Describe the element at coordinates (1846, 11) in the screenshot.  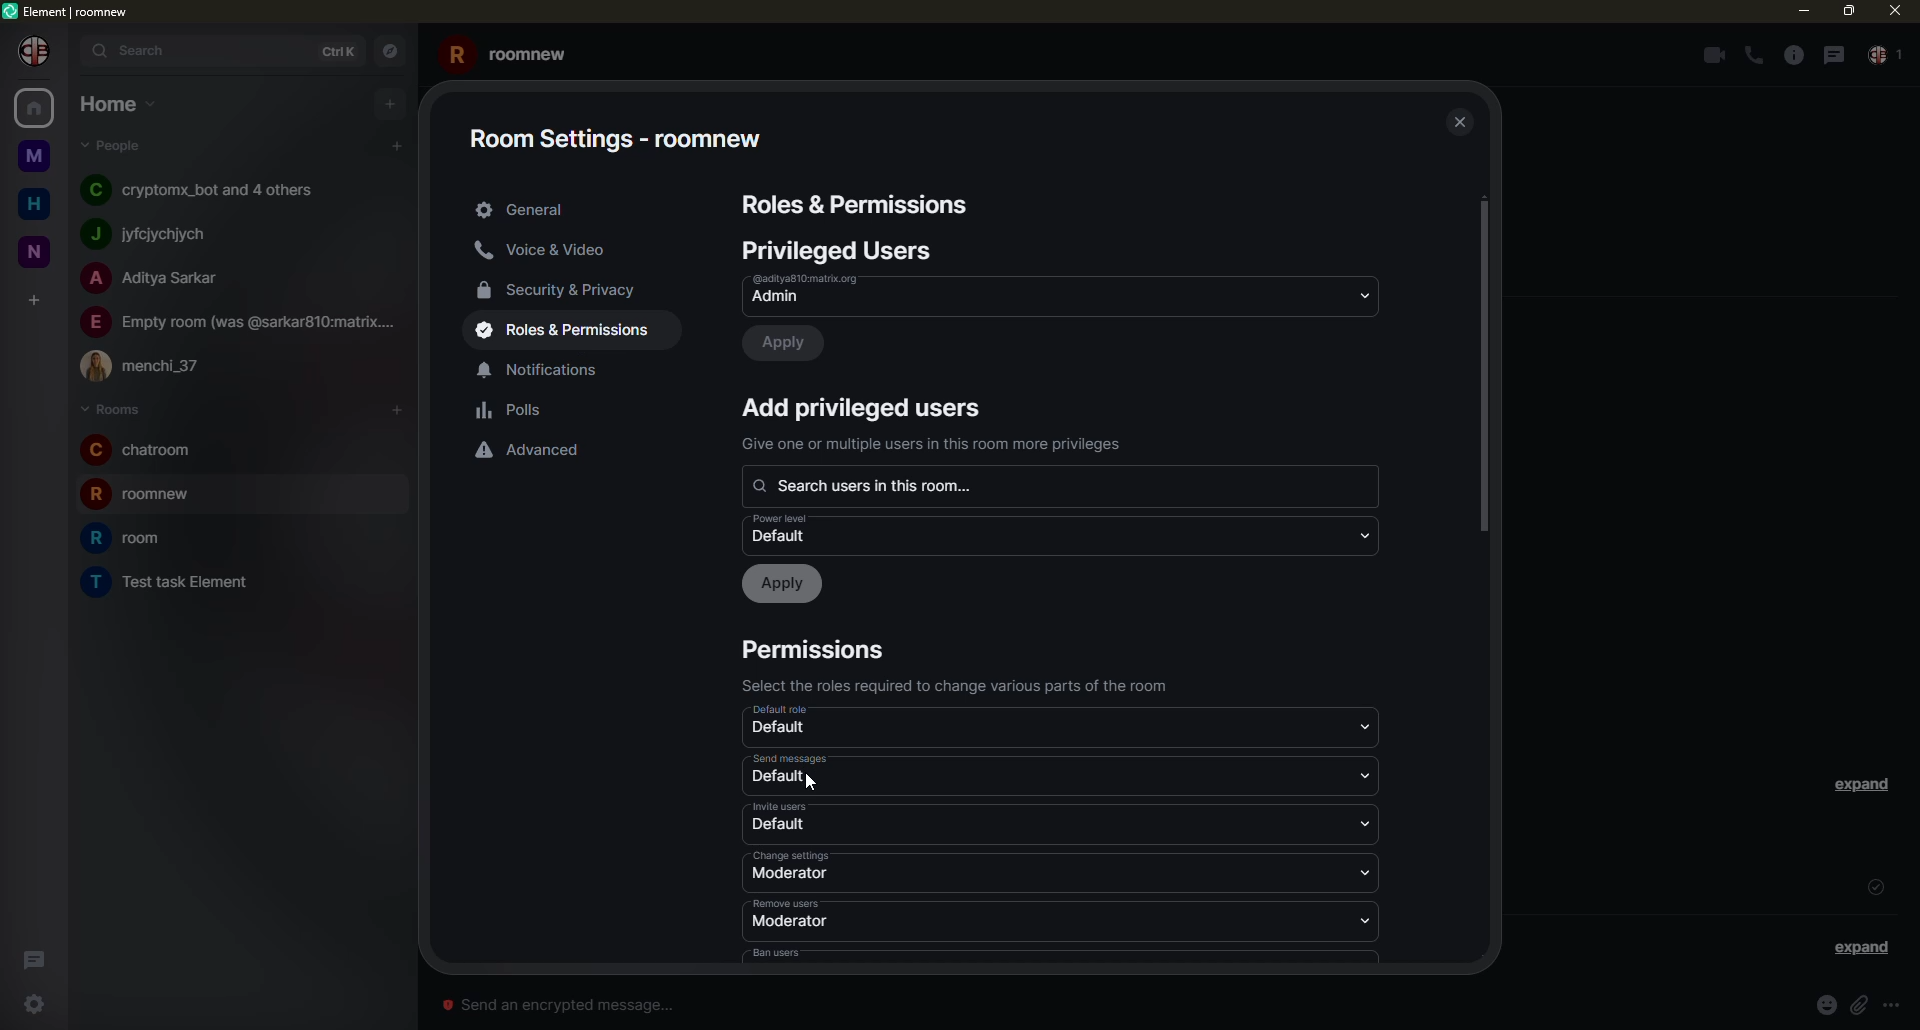
I see `max` at that location.